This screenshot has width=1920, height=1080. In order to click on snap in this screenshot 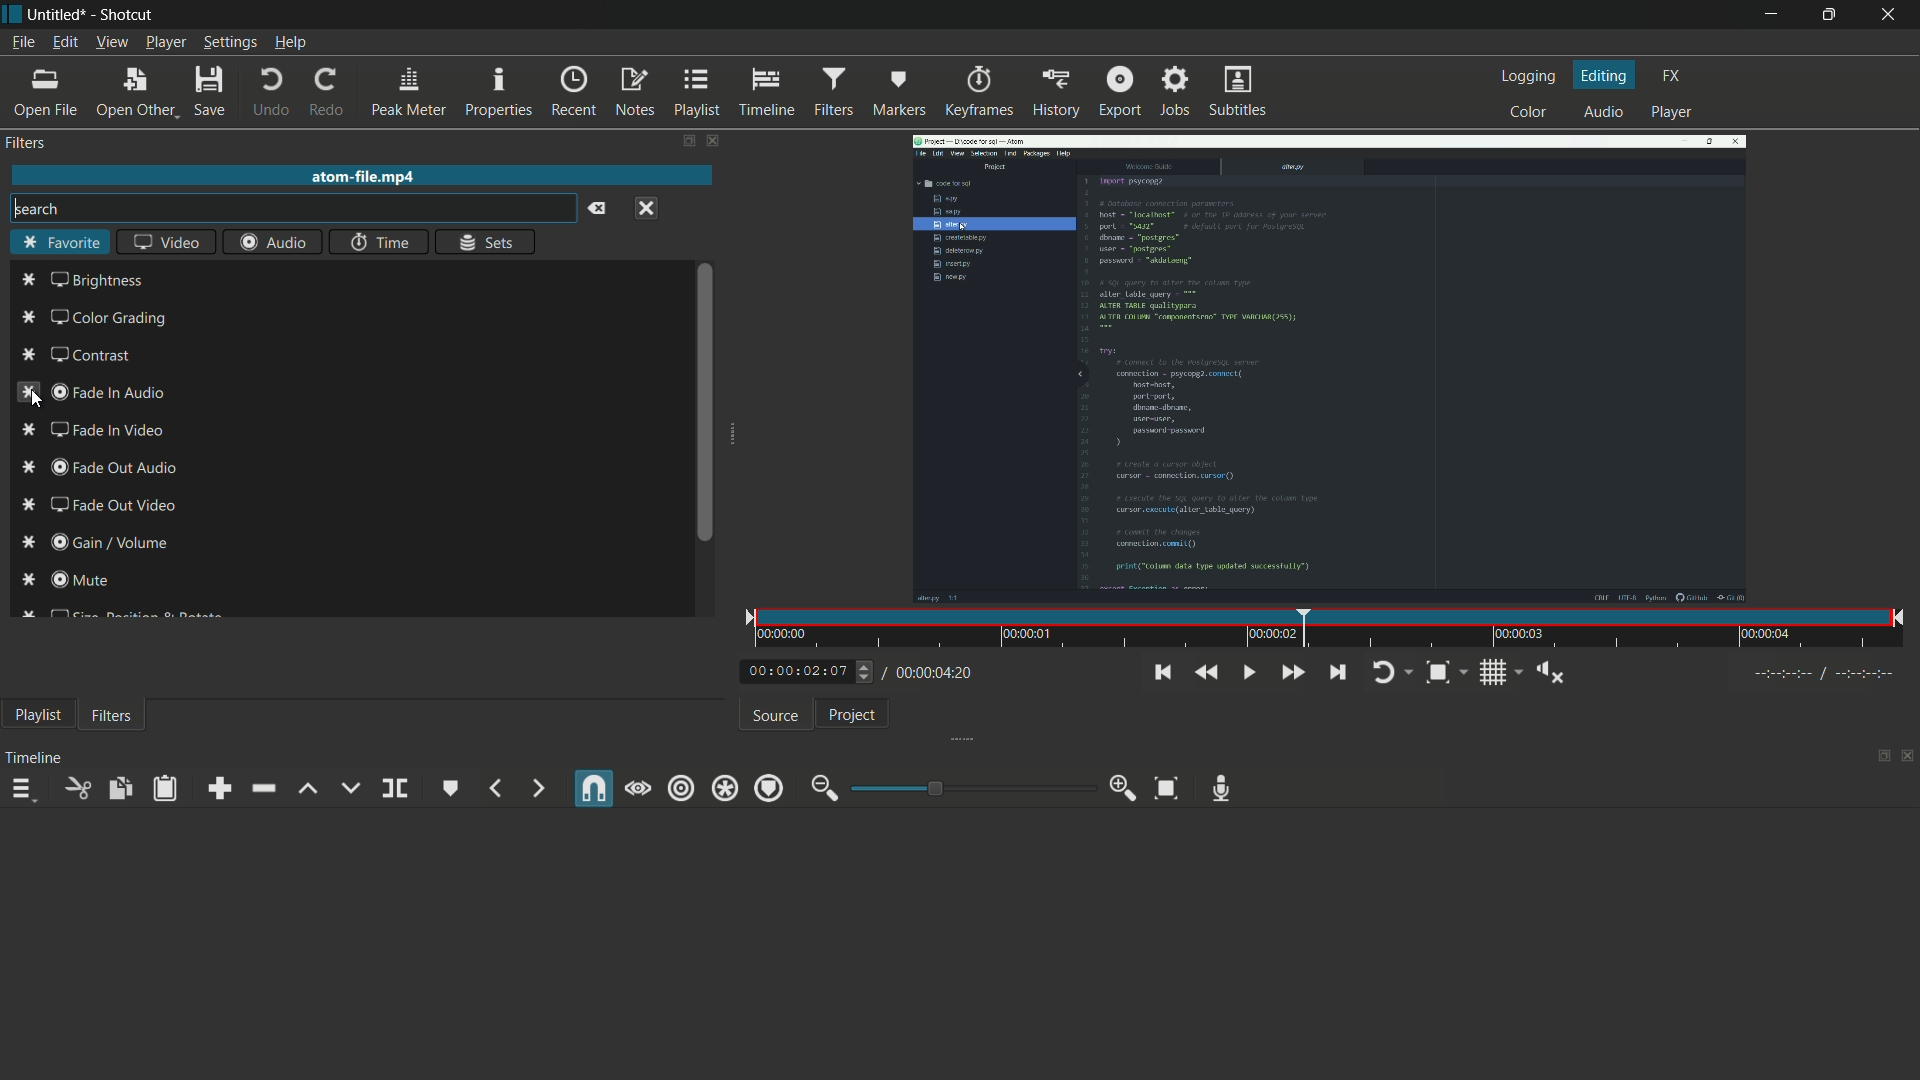, I will do `click(595, 788)`.